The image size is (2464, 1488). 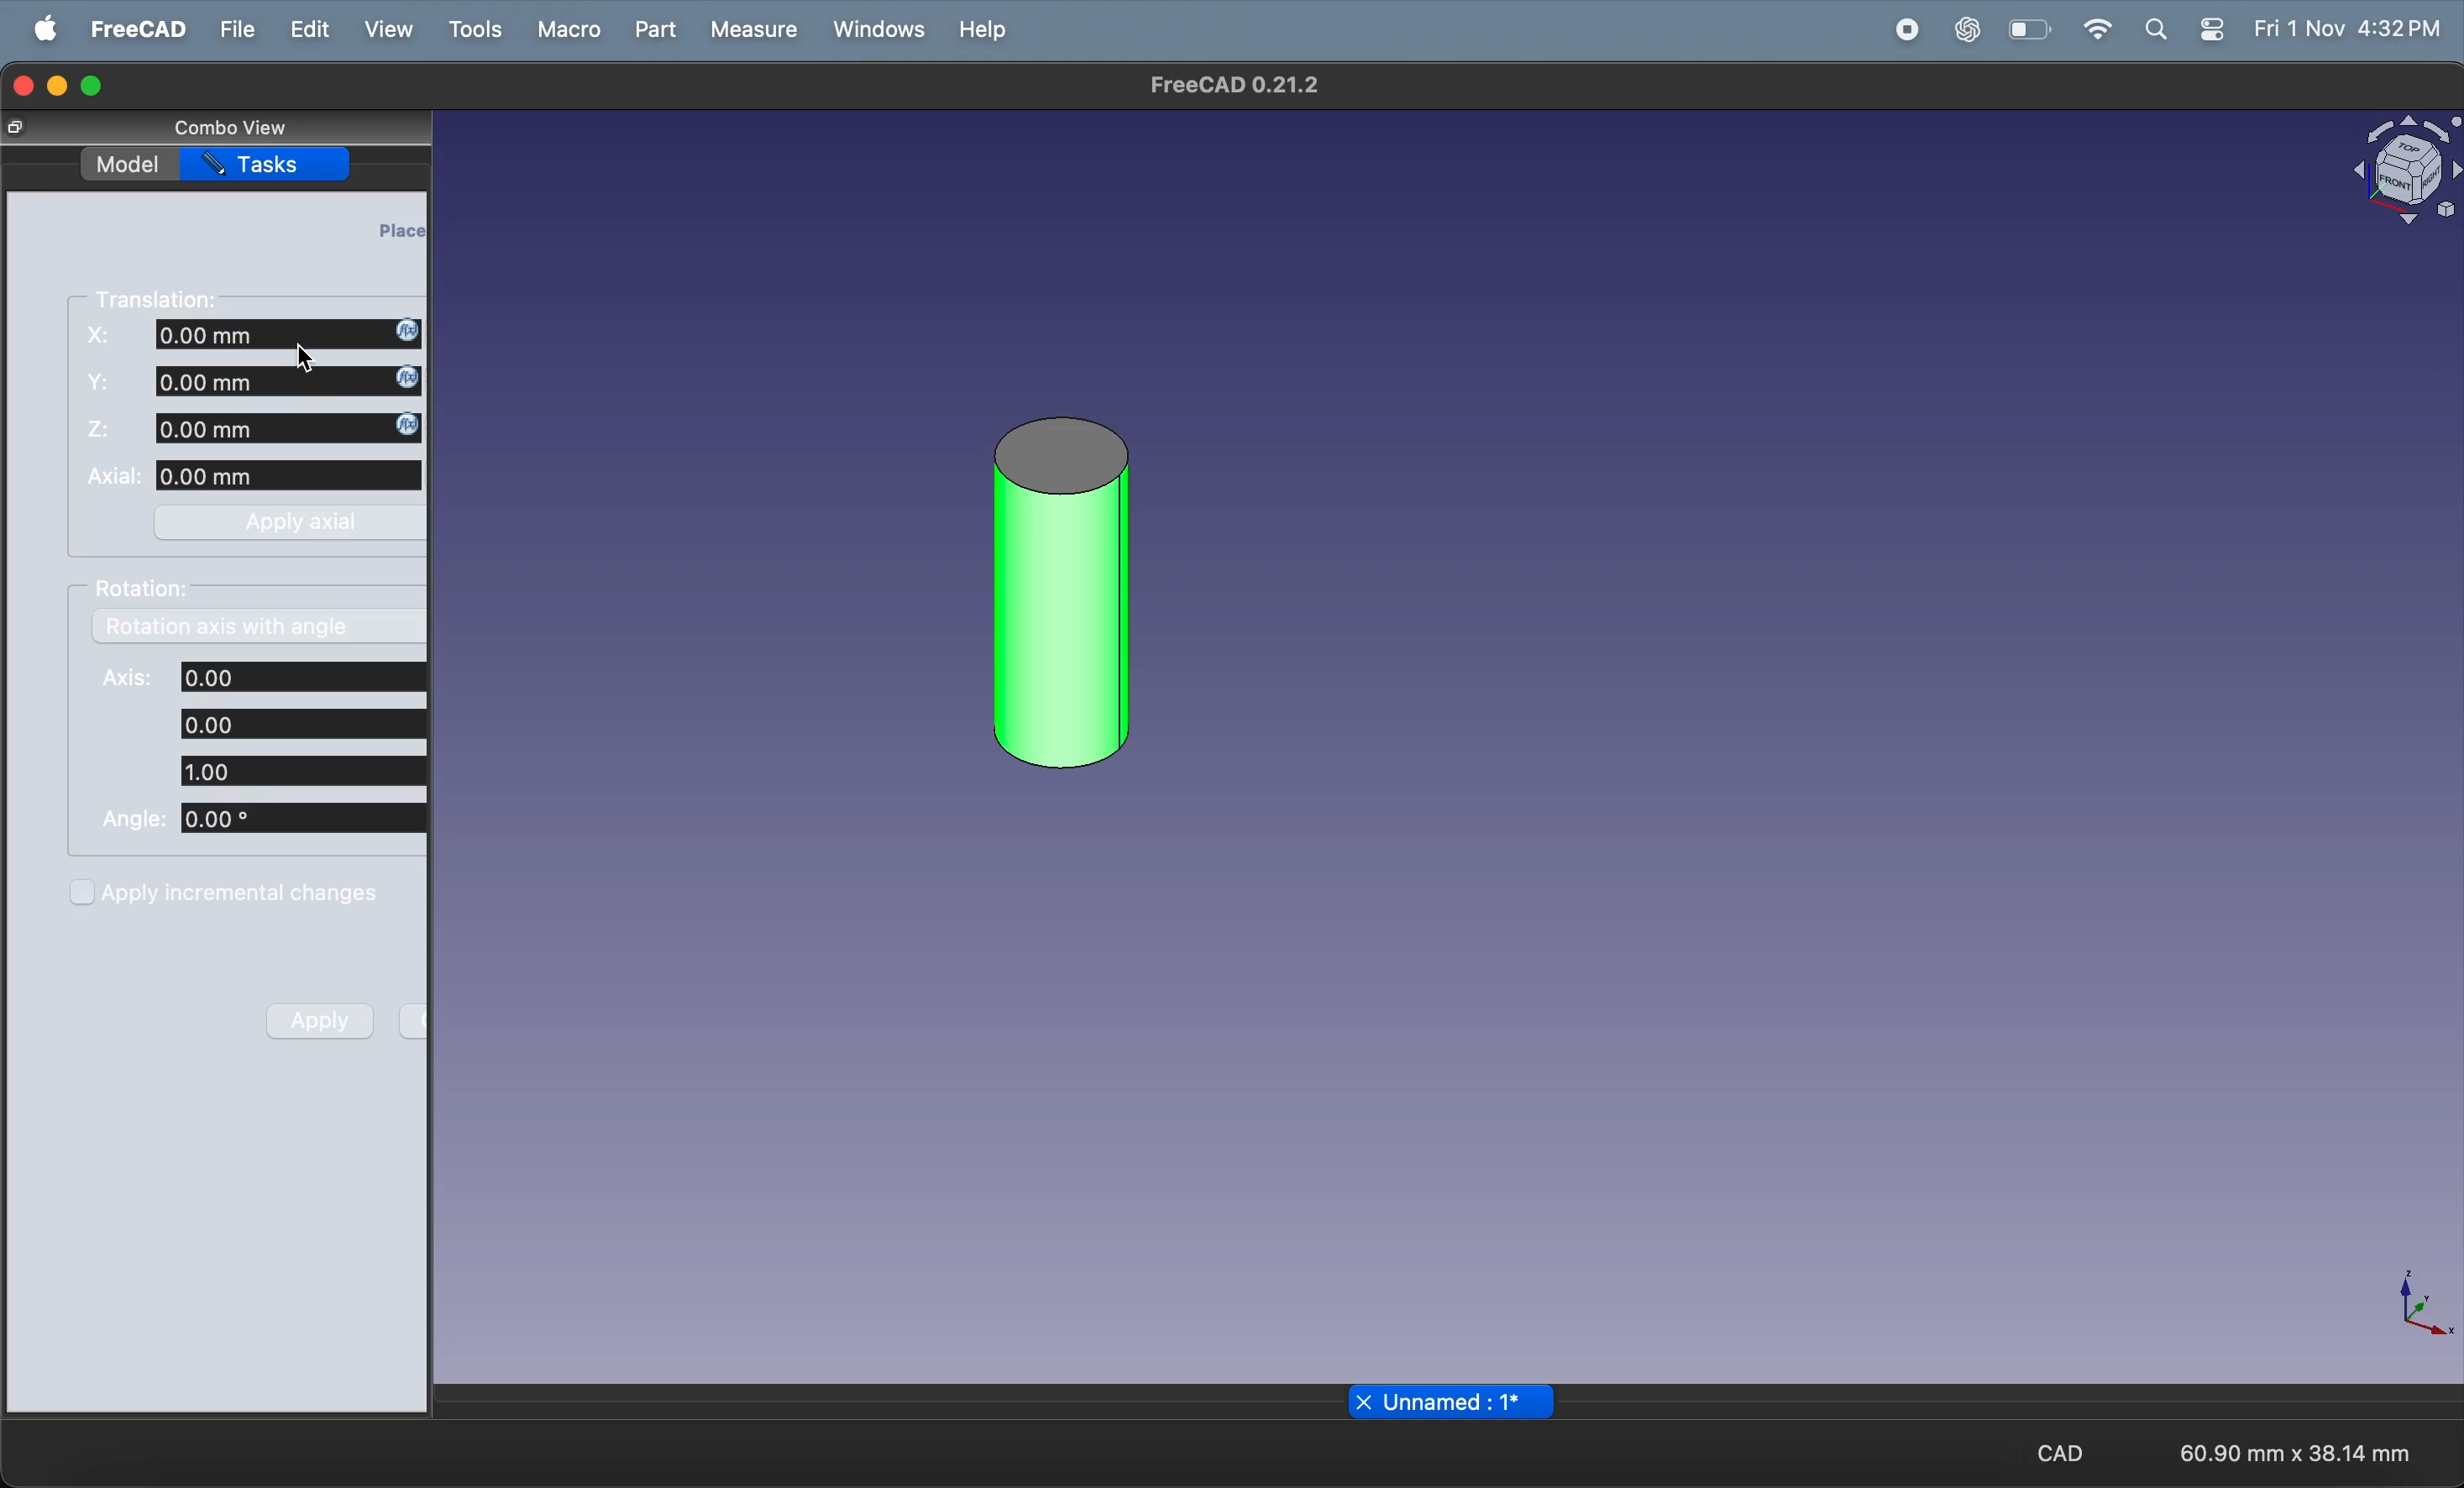 I want to click on battery, so click(x=2027, y=31).